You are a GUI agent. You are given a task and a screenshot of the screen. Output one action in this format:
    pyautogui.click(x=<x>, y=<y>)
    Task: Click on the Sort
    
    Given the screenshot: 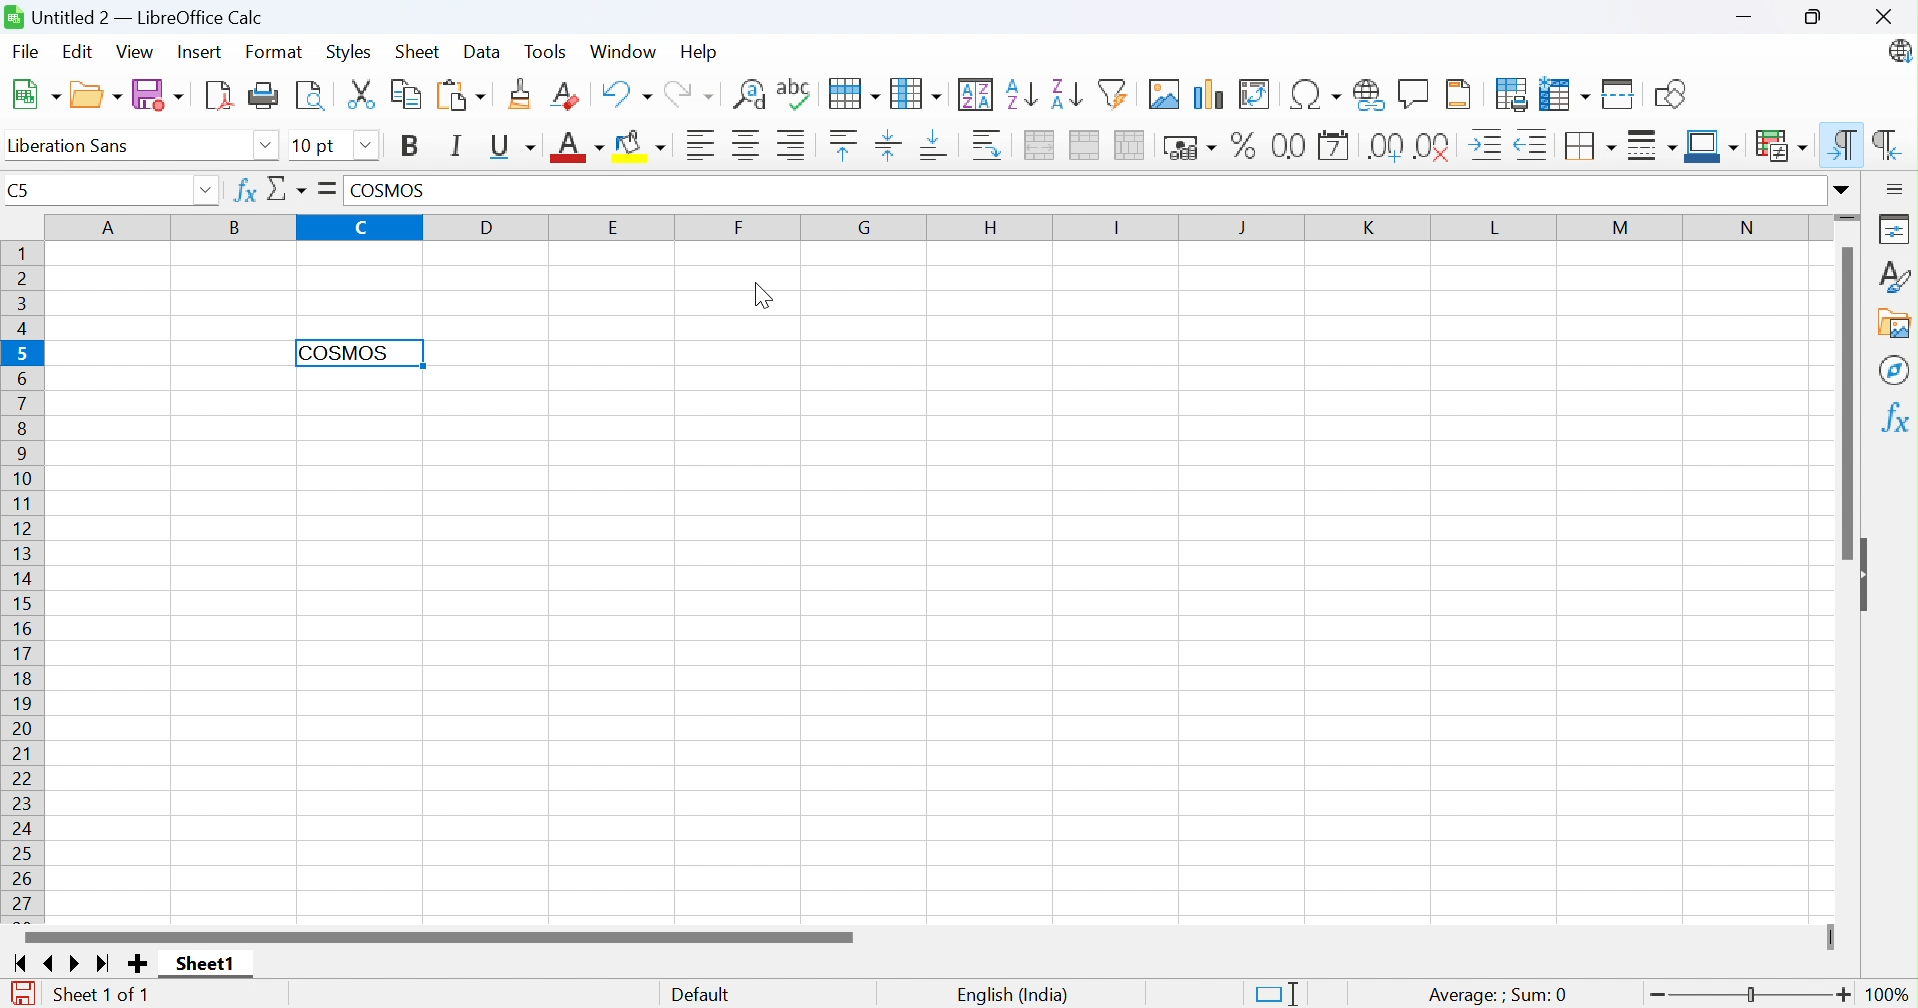 What is the action you would take?
    pyautogui.click(x=977, y=94)
    